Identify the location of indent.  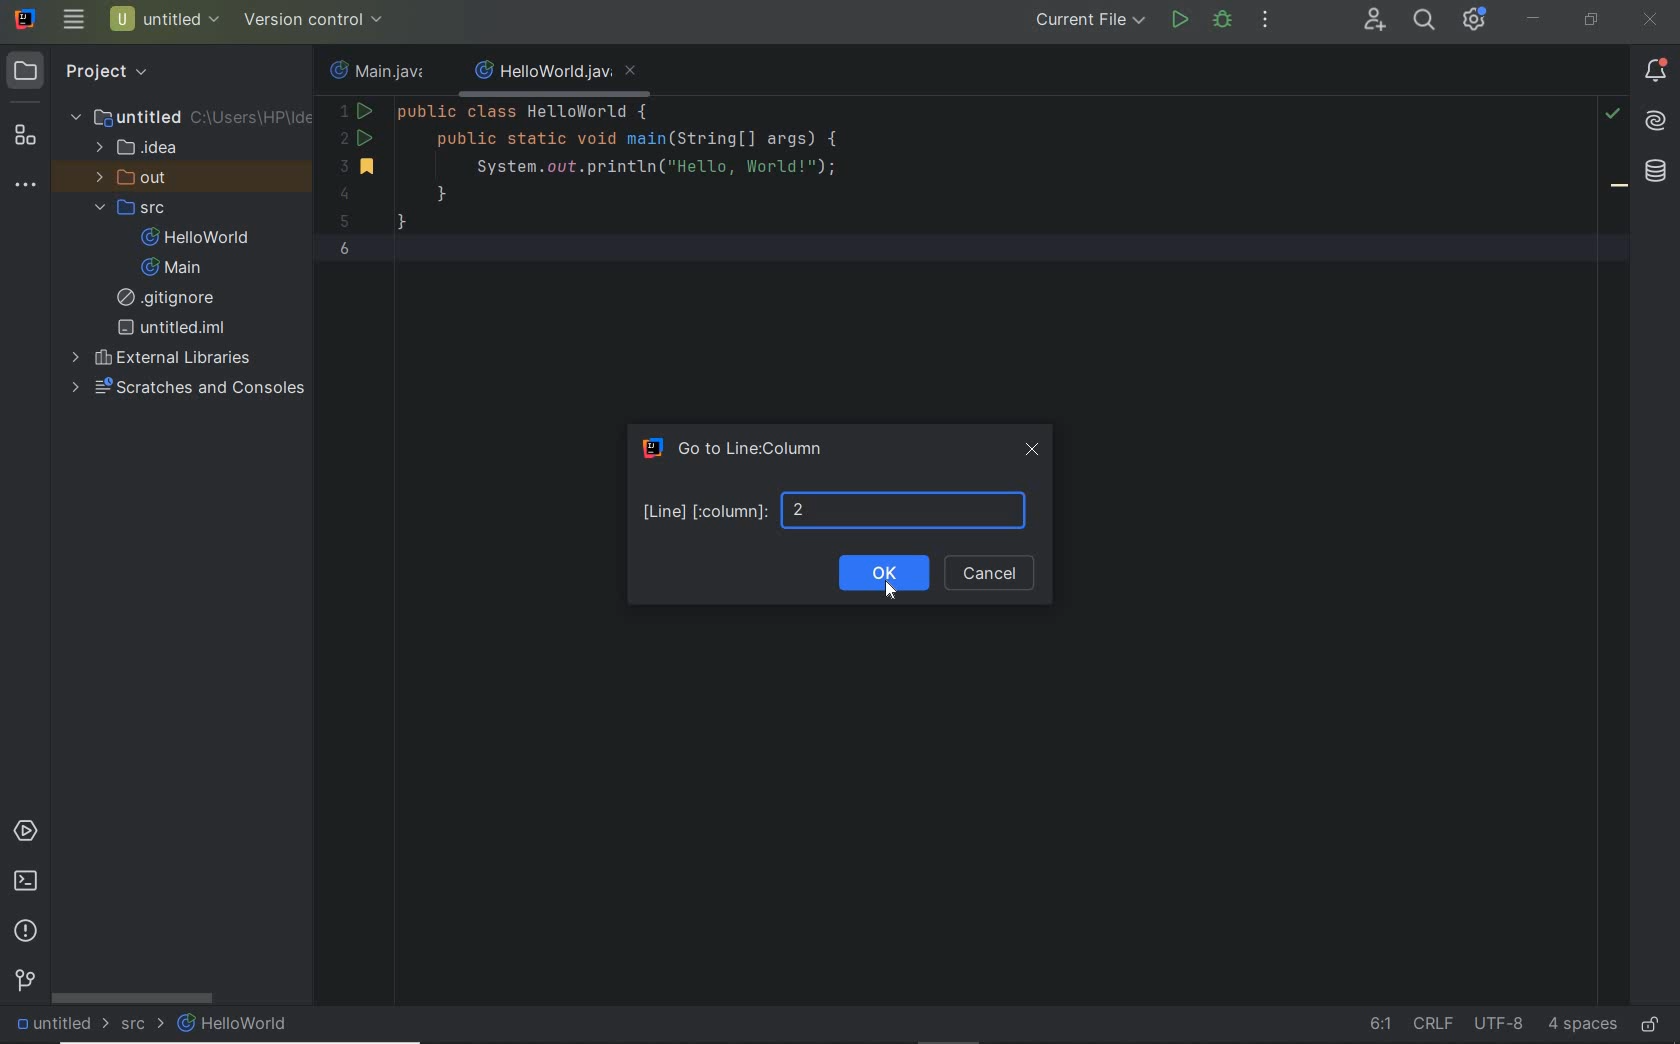
(1582, 1027).